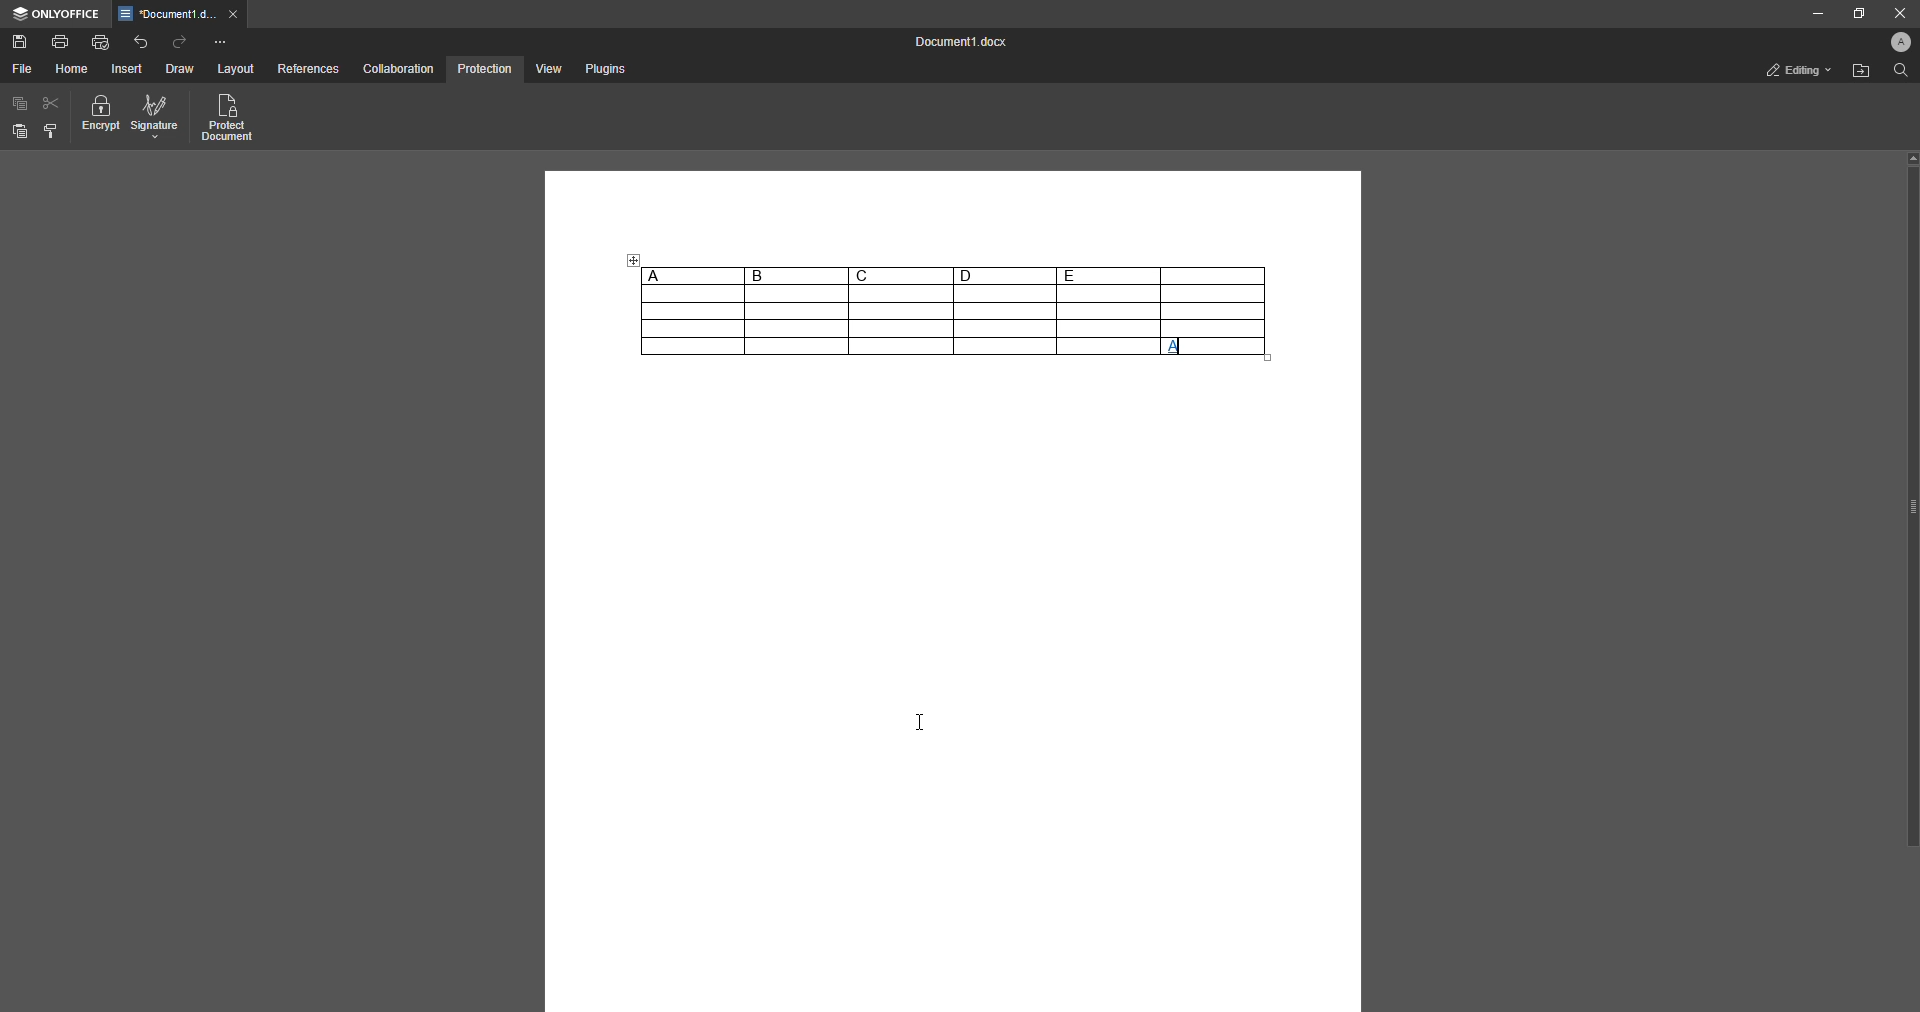 The image size is (1920, 1012). What do you see at coordinates (1896, 13) in the screenshot?
I see `Close` at bounding box center [1896, 13].